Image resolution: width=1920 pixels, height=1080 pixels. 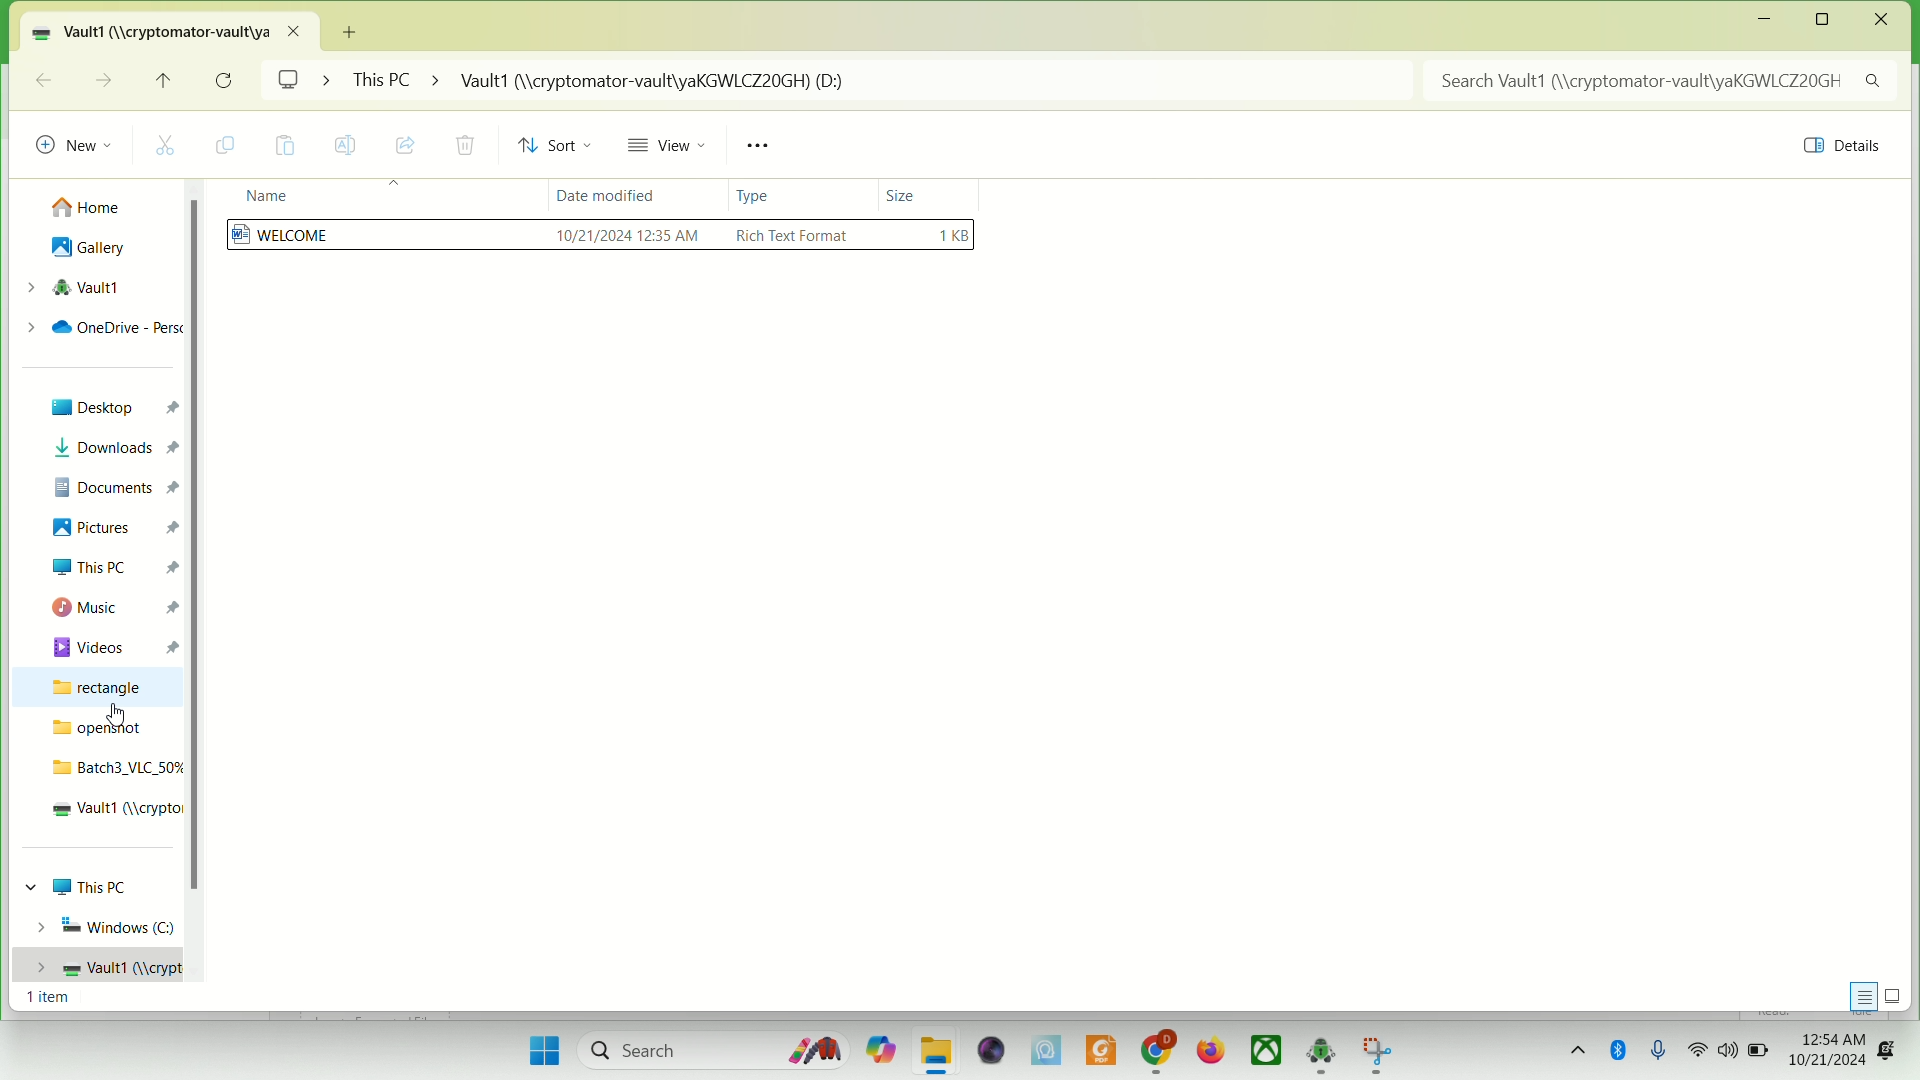 I want to click on maximize, so click(x=1829, y=20).